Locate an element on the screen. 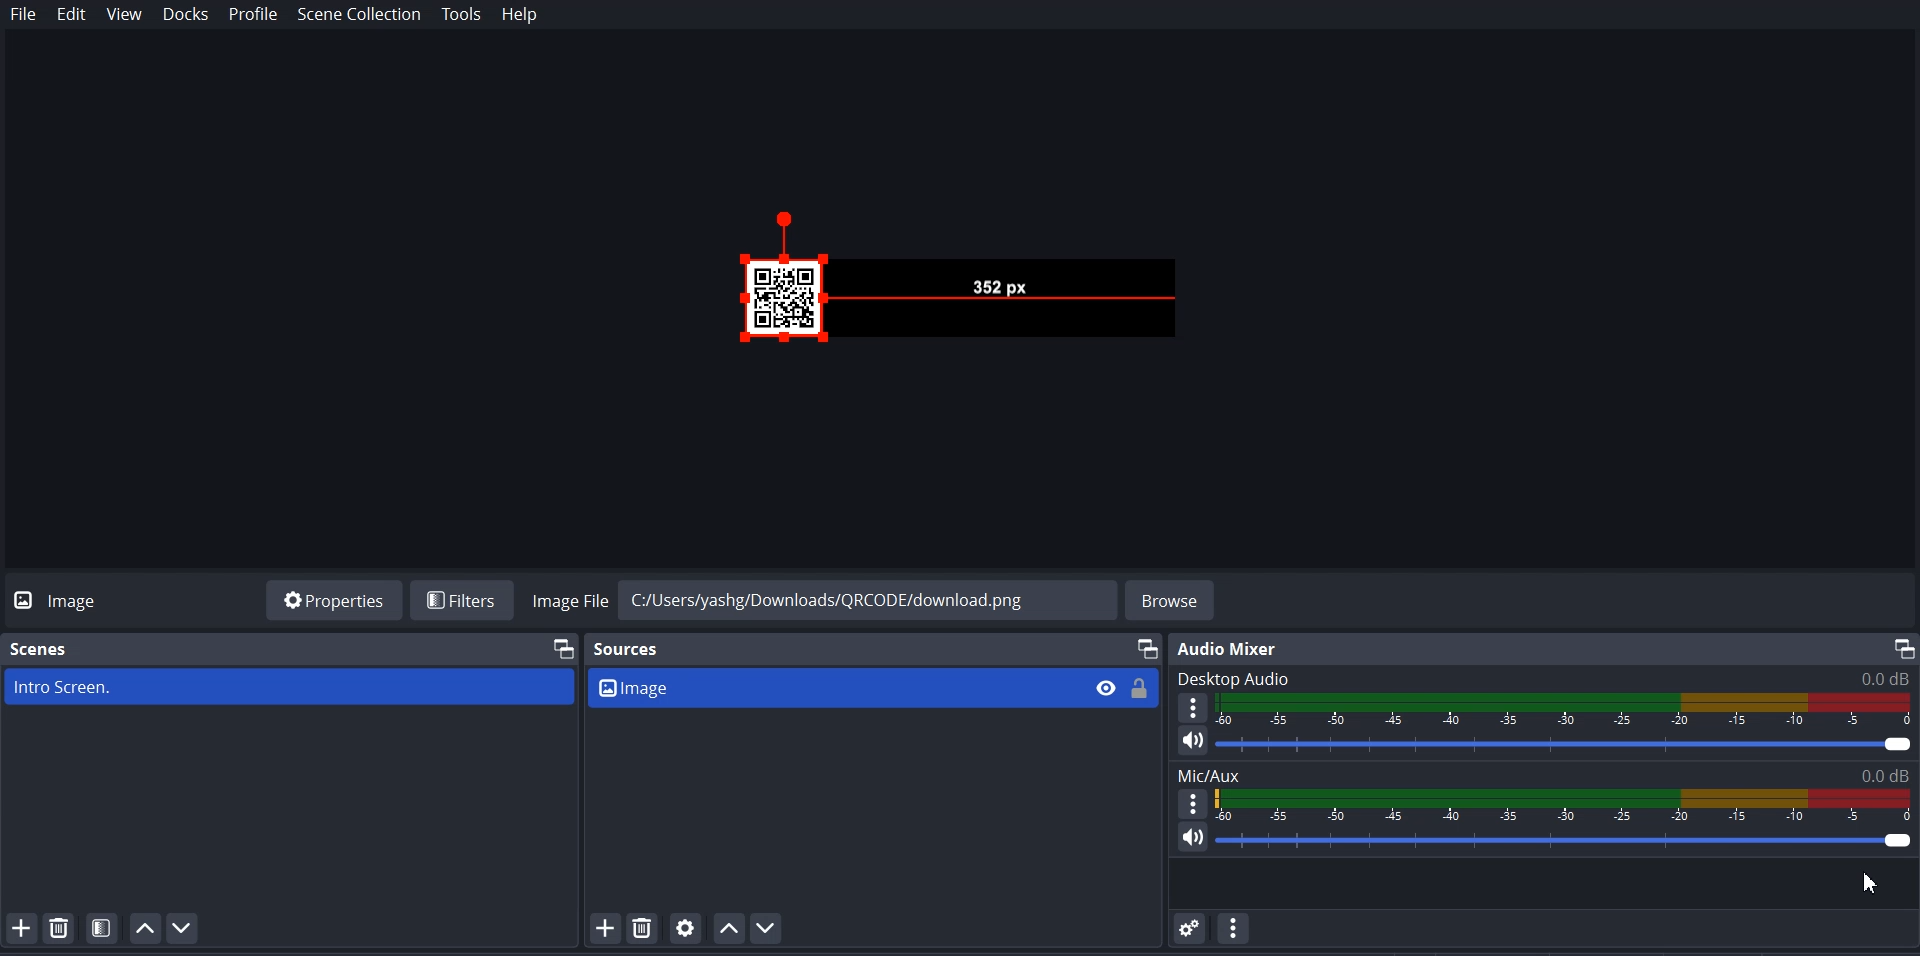 This screenshot has height=956, width=1920. Remove selected Source is located at coordinates (641, 927).